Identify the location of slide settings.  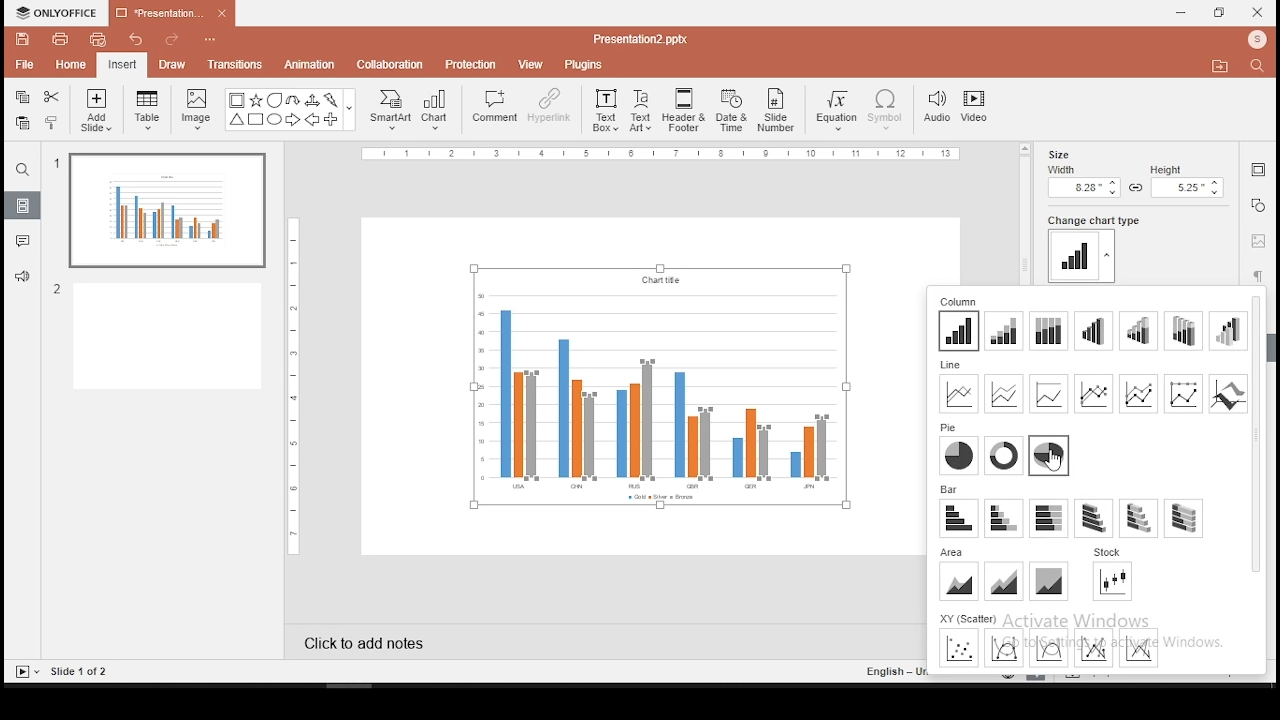
(1256, 169).